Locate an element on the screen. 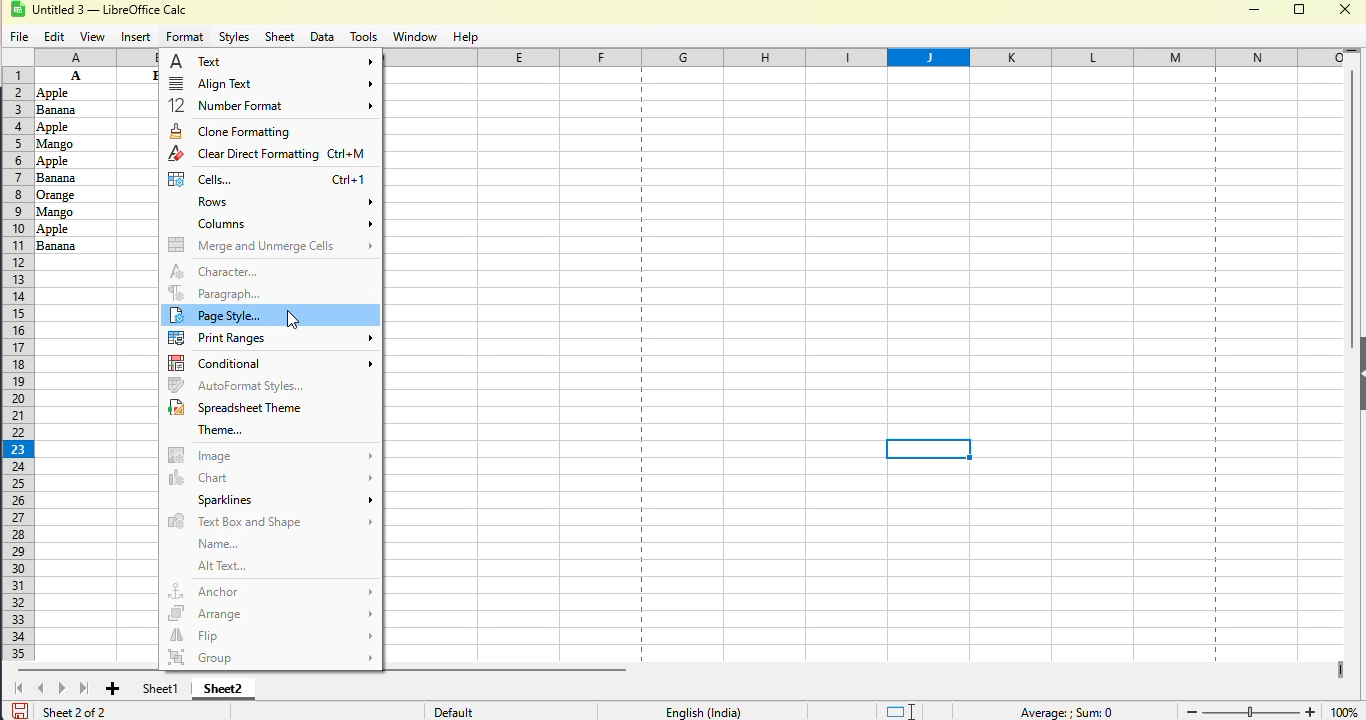 The image size is (1366, 720). image is located at coordinates (269, 455).